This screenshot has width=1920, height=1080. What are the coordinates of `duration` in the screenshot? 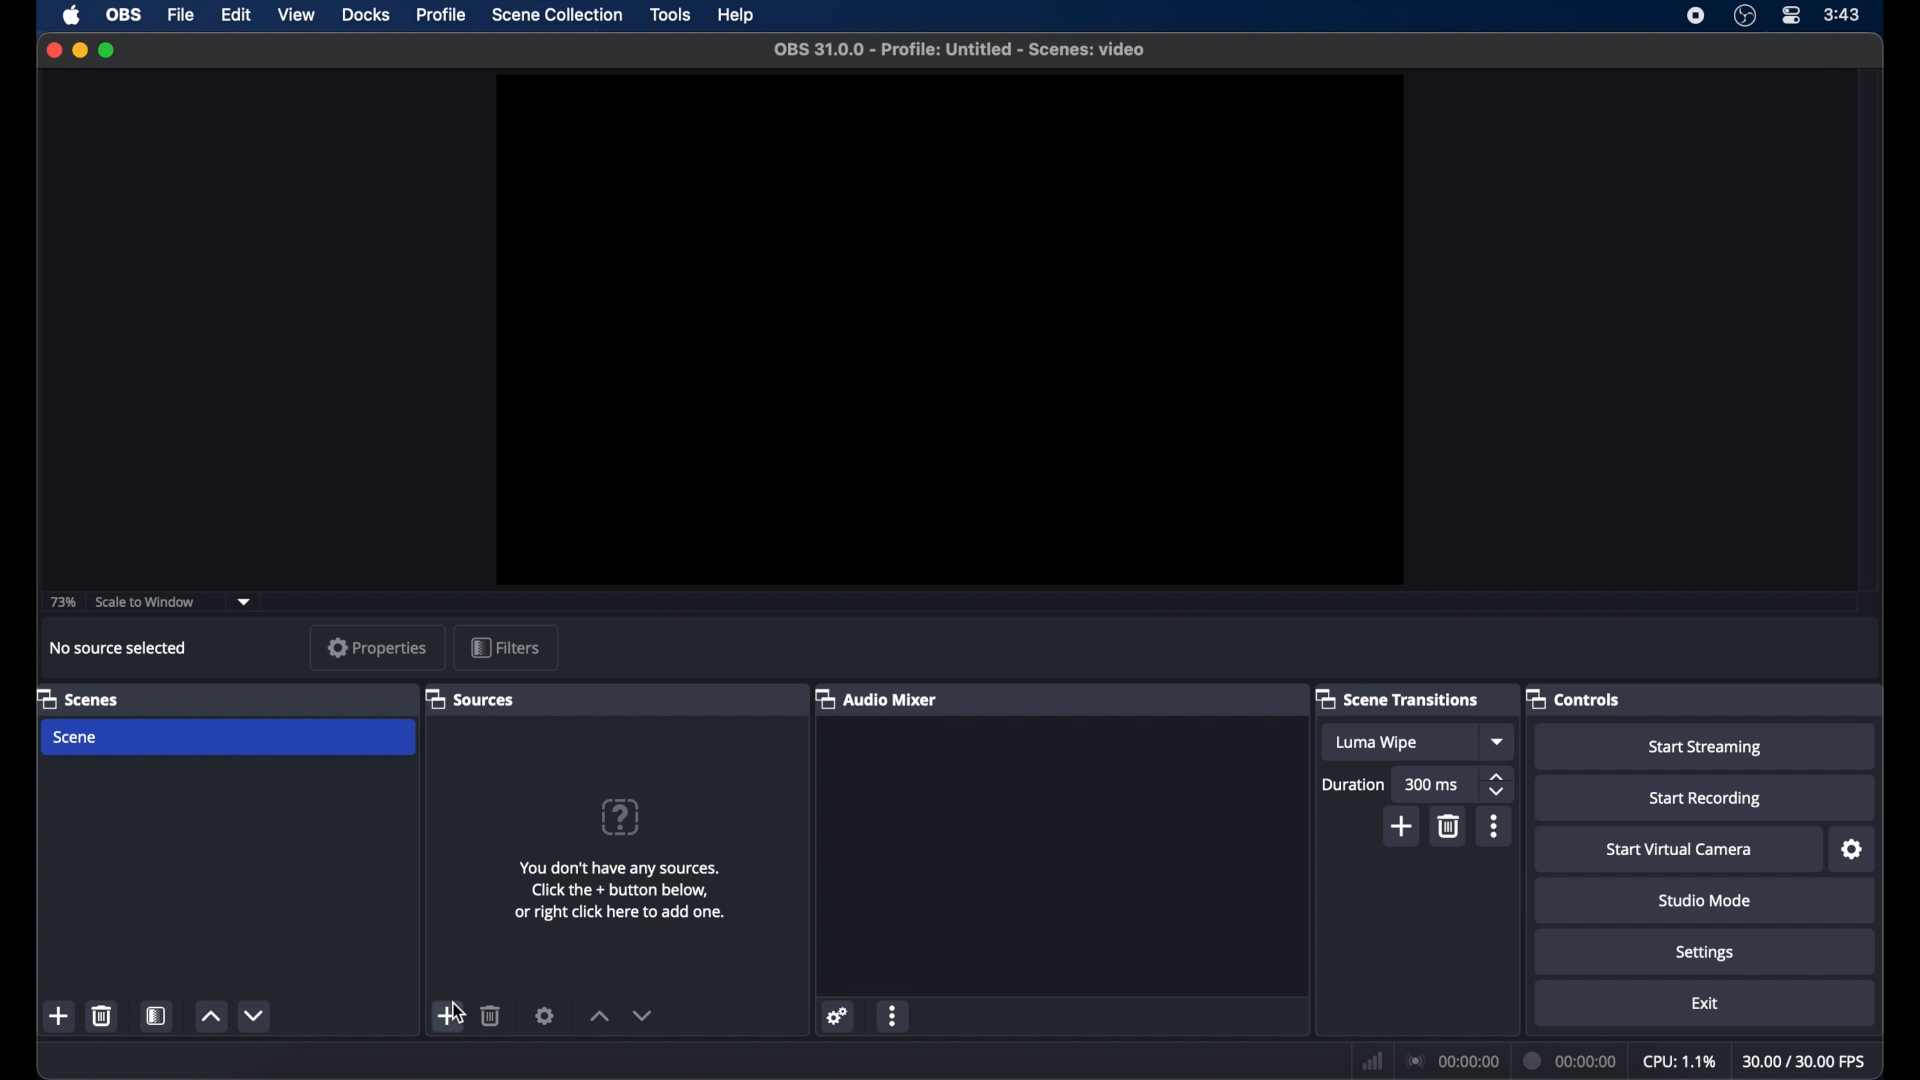 It's located at (1354, 786).